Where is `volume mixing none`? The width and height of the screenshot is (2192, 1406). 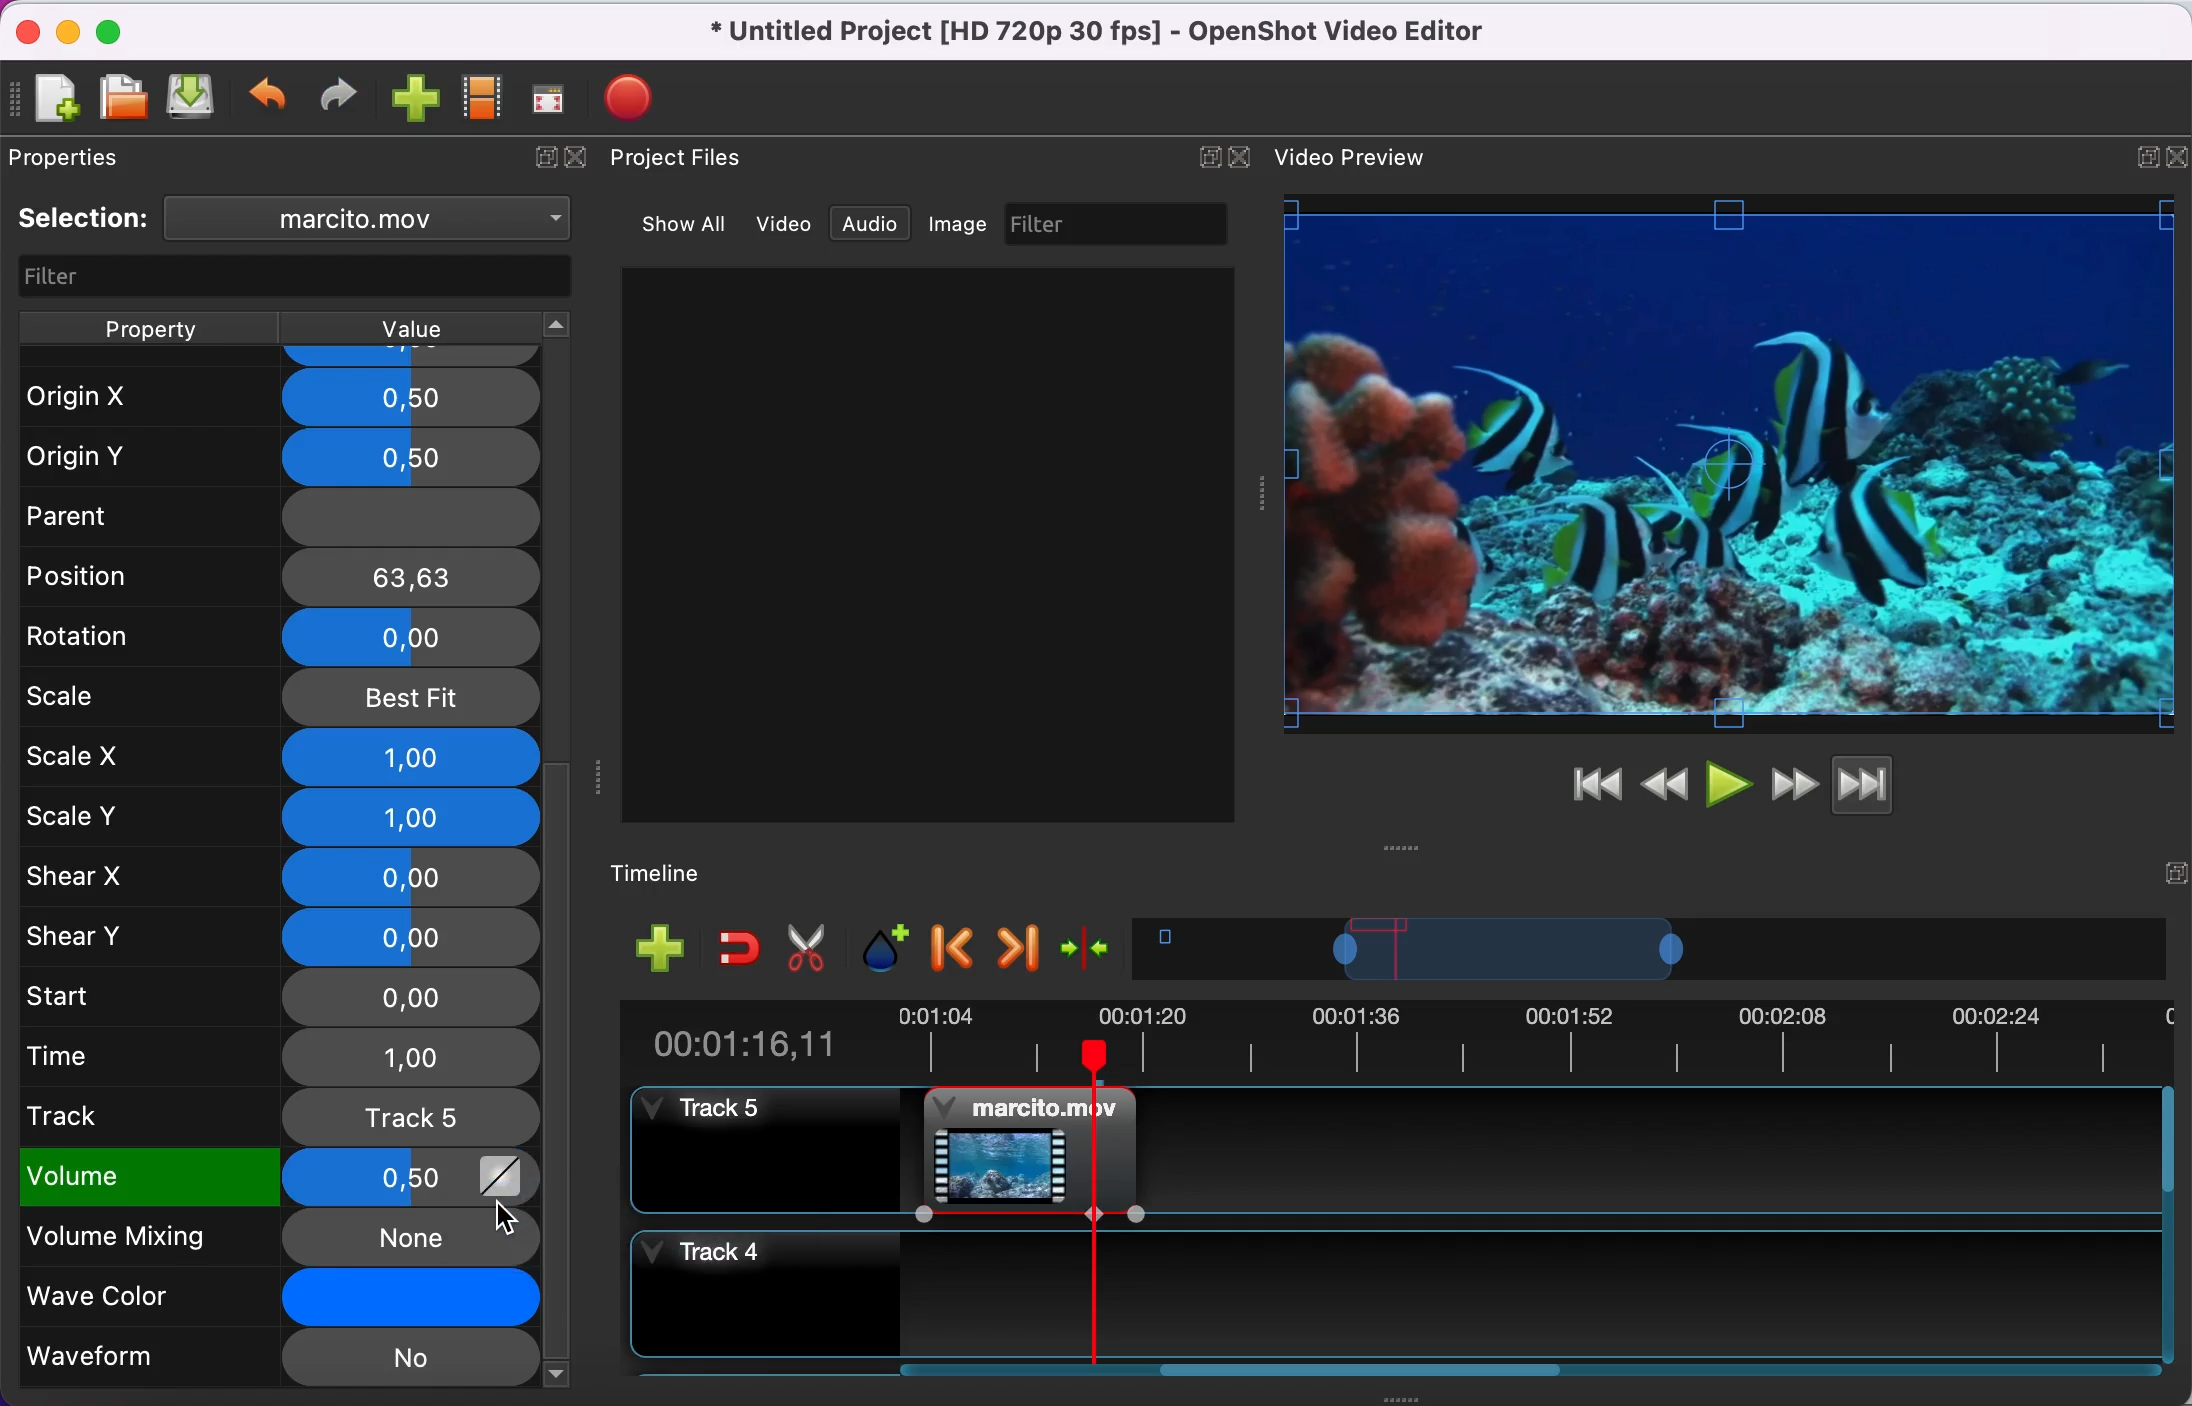 volume mixing none is located at coordinates (247, 1237).